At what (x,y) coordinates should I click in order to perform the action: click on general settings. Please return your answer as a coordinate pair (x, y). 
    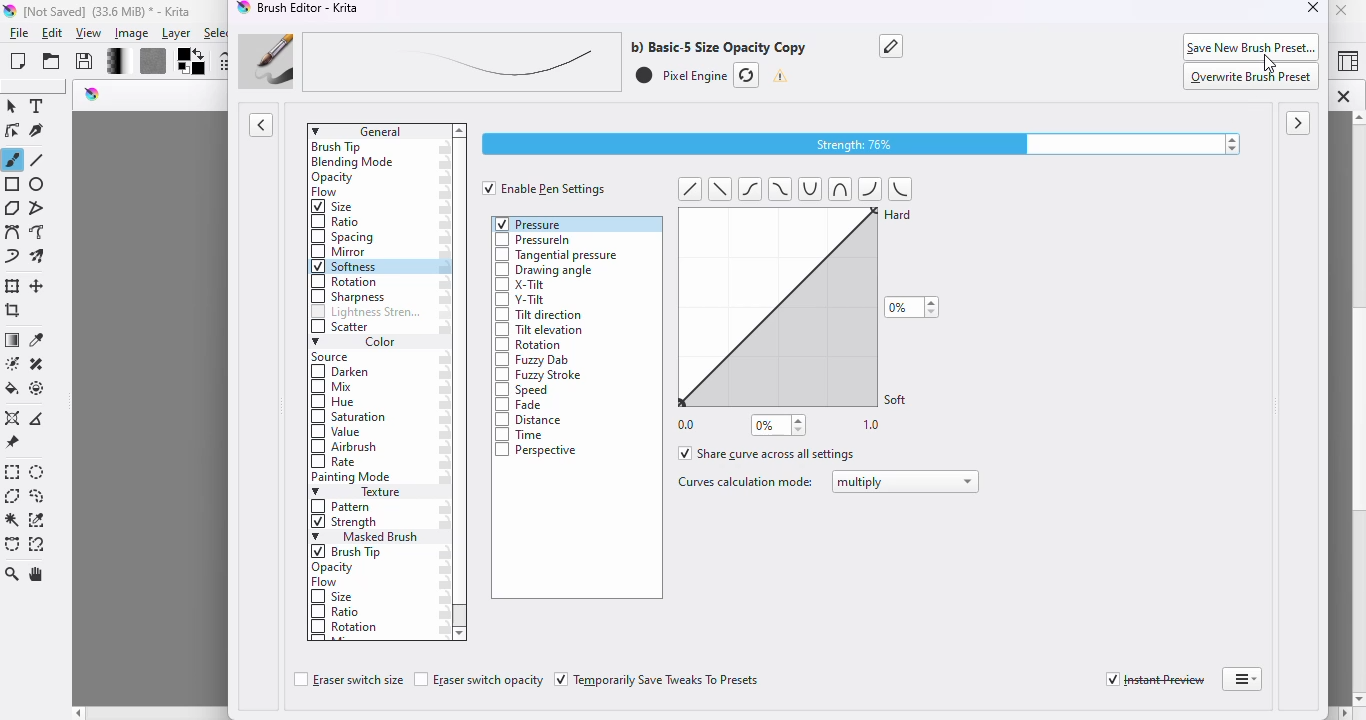
    Looking at the image, I should click on (378, 131).